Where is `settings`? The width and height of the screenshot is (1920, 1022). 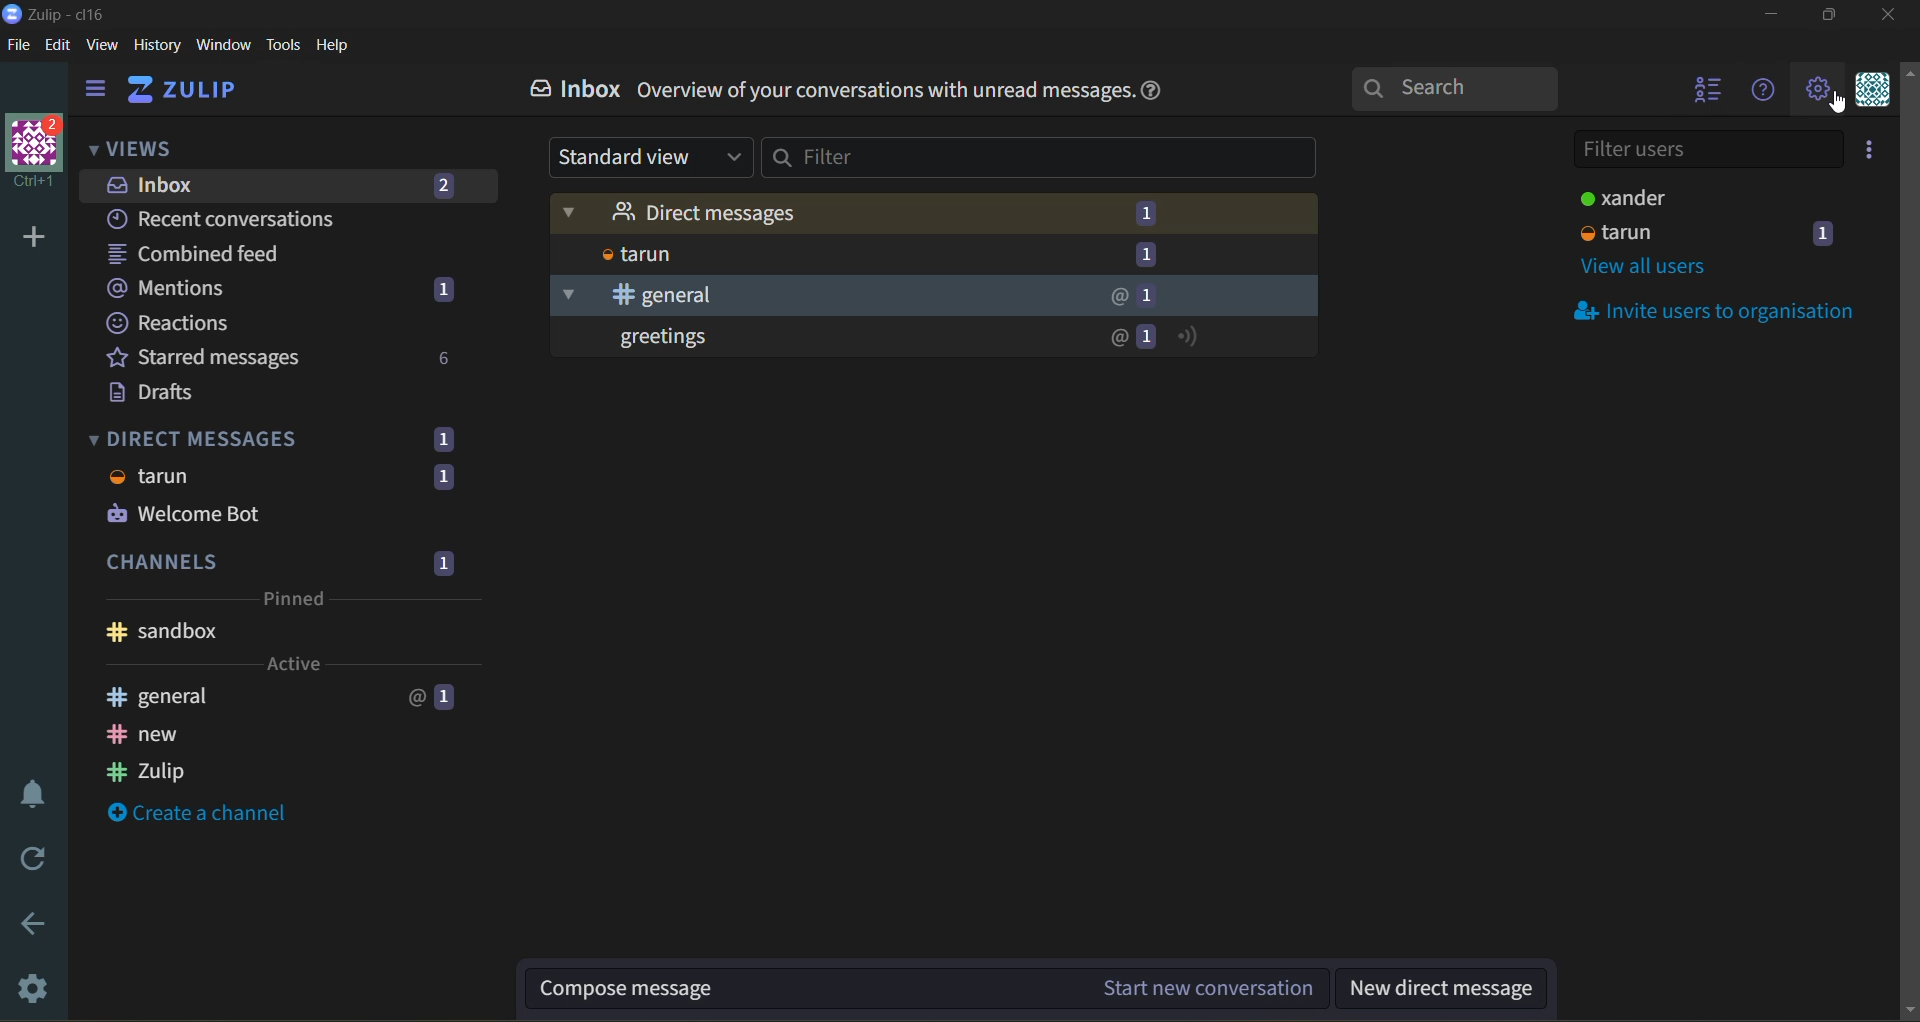 settings is located at coordinates (29, 993).